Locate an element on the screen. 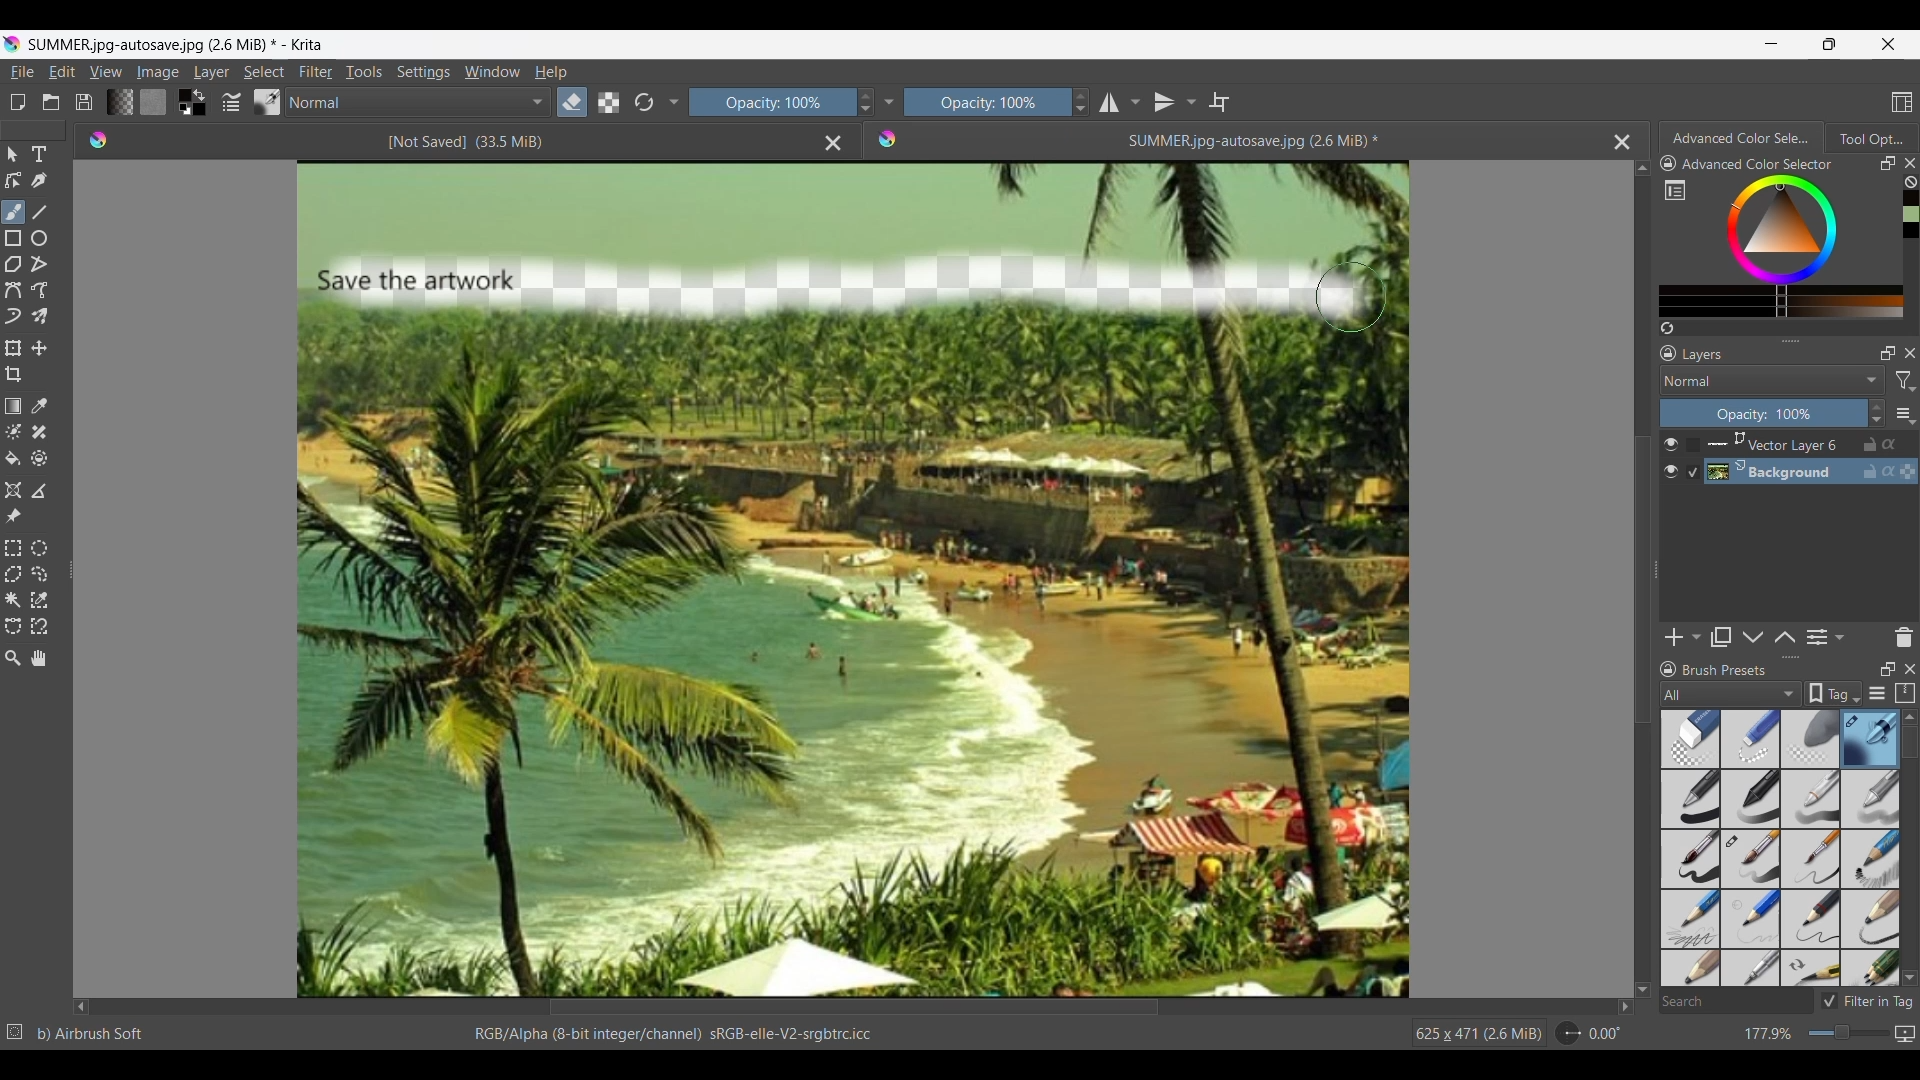 This screenshot has height=1080, width=1920. Line tool is located at coordinates (39, 213).